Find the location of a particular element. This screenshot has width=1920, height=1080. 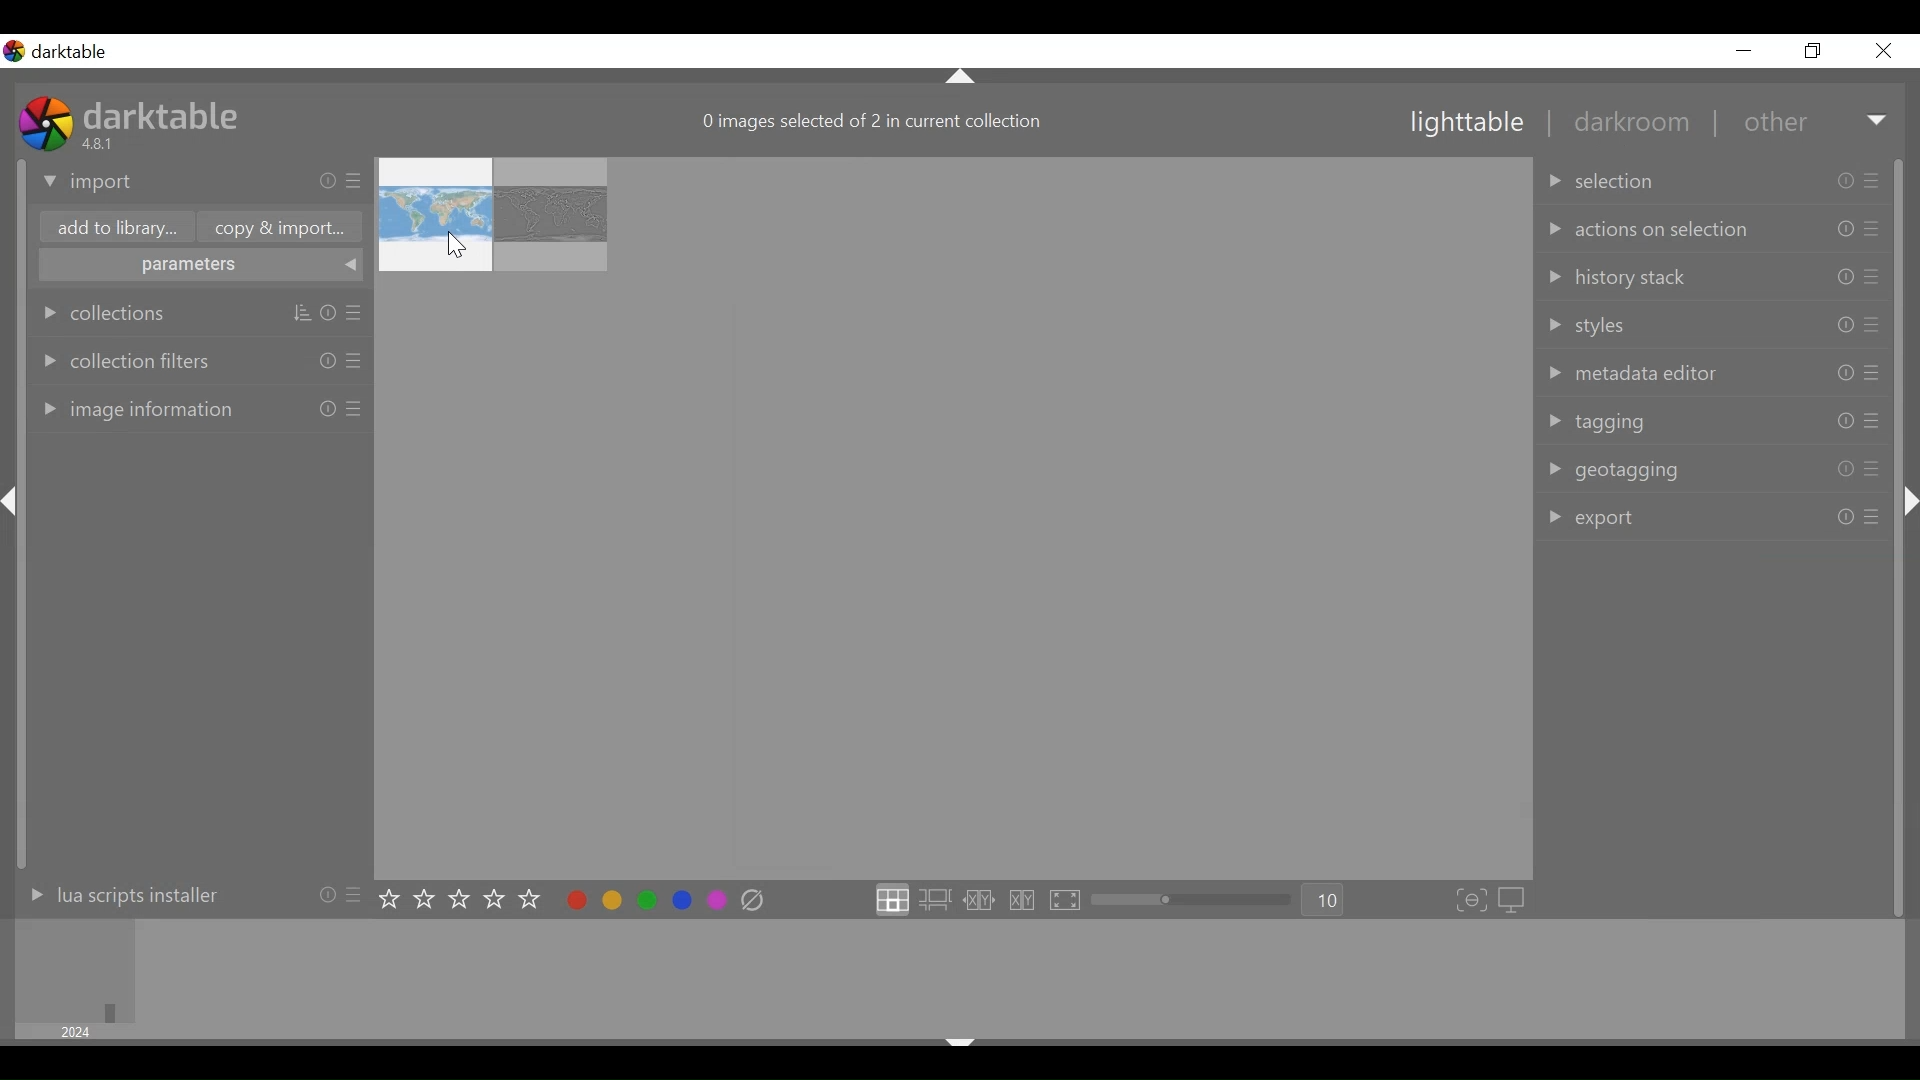

image 2 is located at coordinates (550, 215).